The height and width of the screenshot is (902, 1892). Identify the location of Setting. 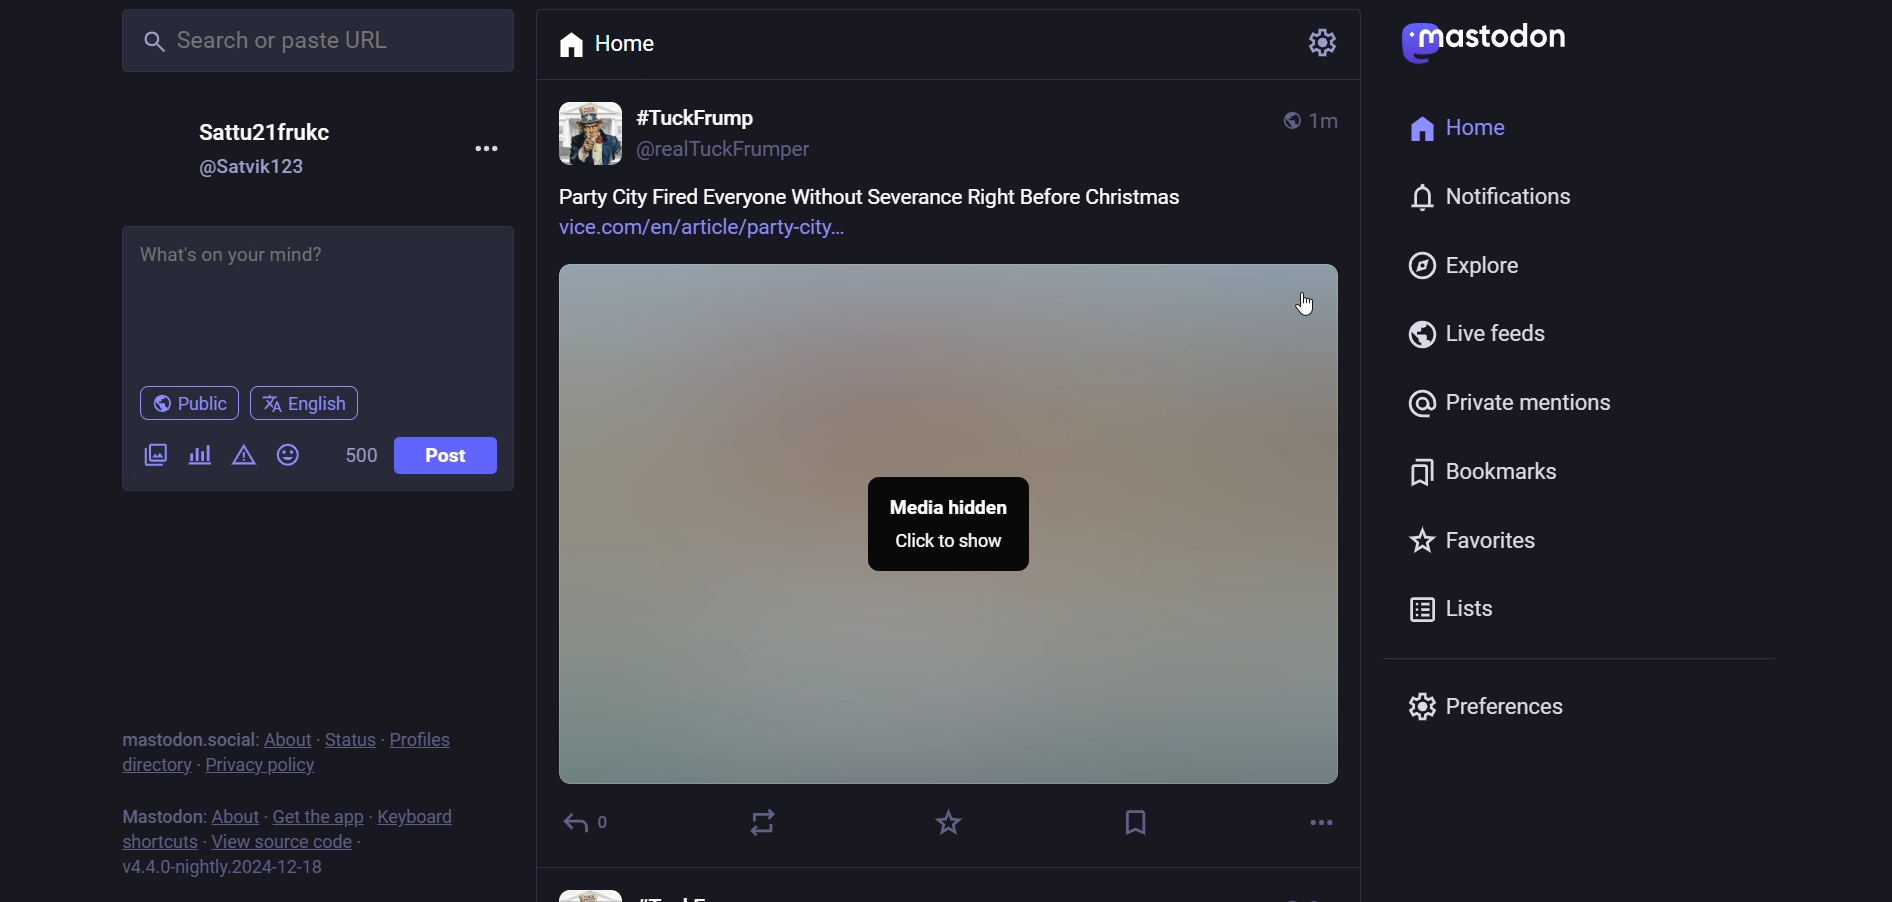
(1317, 45).